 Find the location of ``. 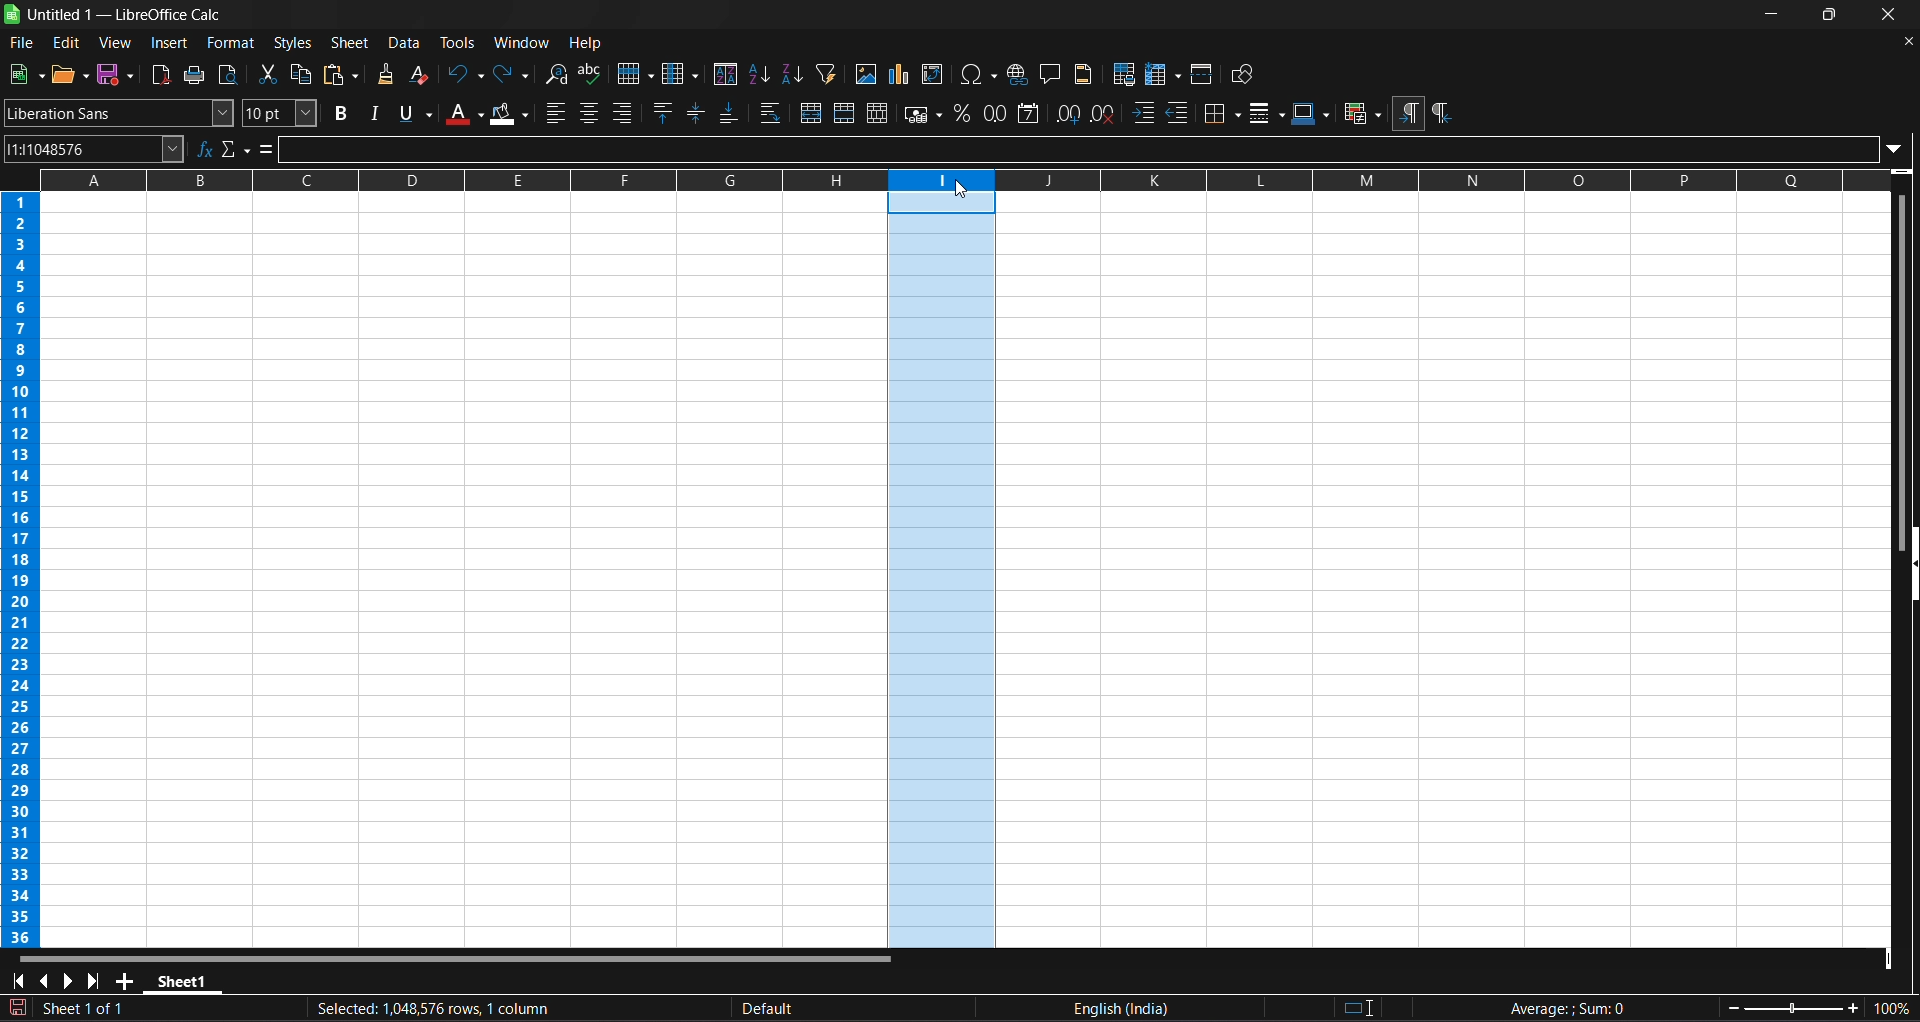

 is located at coordinates (464, 115).